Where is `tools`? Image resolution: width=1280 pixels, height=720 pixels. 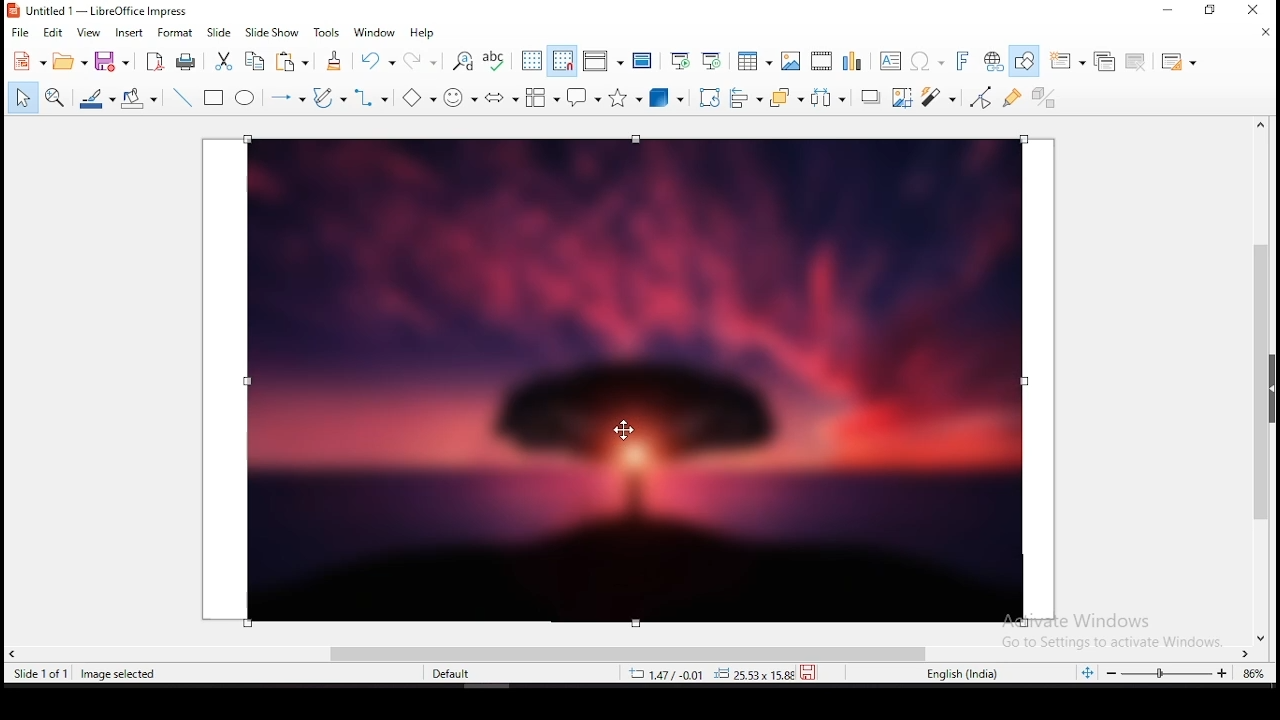
tools is located at coordinates (326, 32).